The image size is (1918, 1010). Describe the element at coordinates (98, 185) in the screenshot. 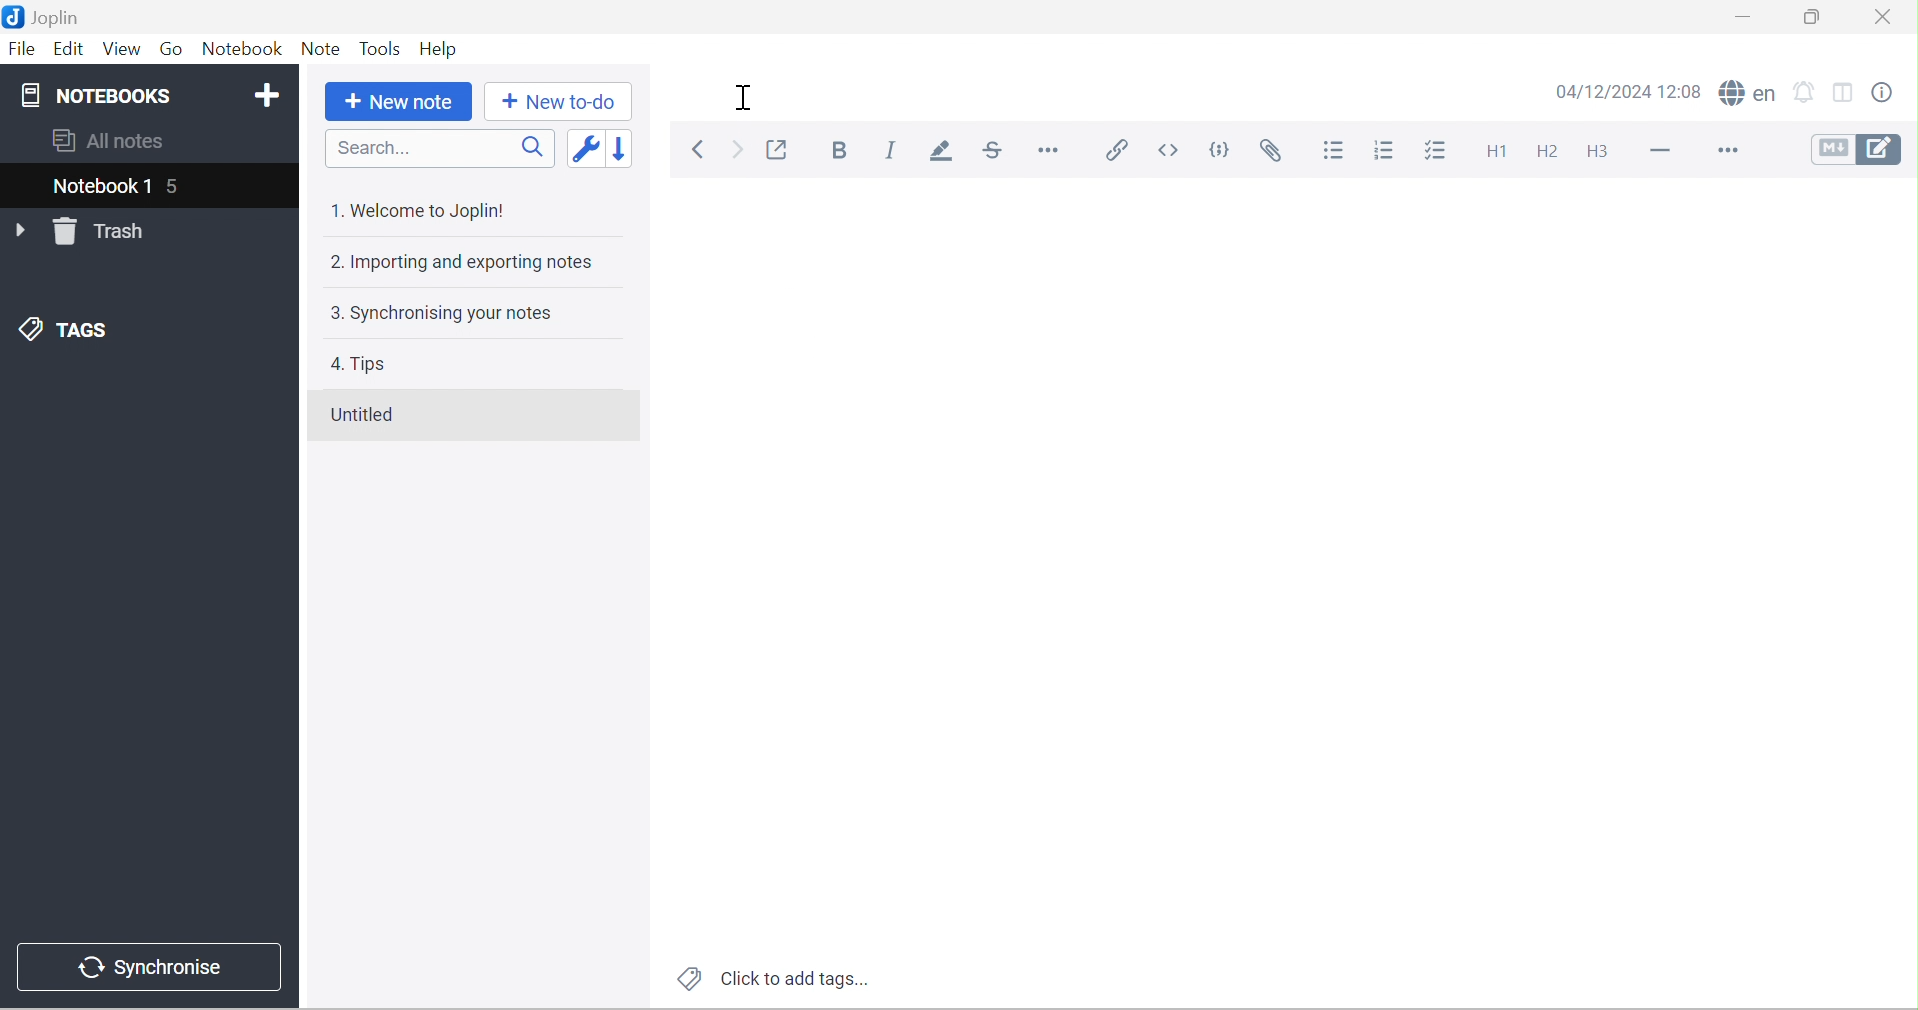

I see `Notebook 1` at that location.